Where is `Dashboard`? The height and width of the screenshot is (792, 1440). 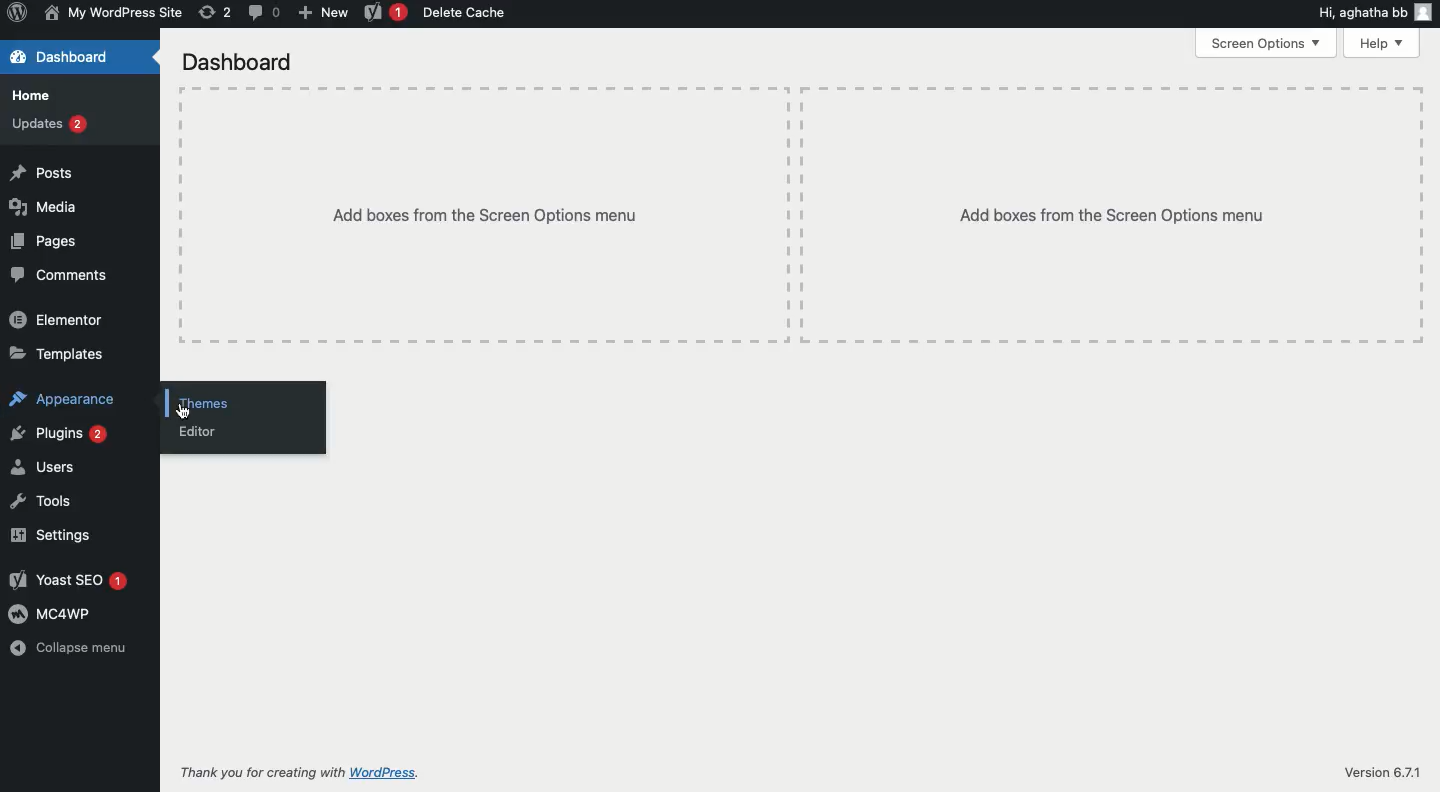 Dashboard is located at coordinates (64, 57).